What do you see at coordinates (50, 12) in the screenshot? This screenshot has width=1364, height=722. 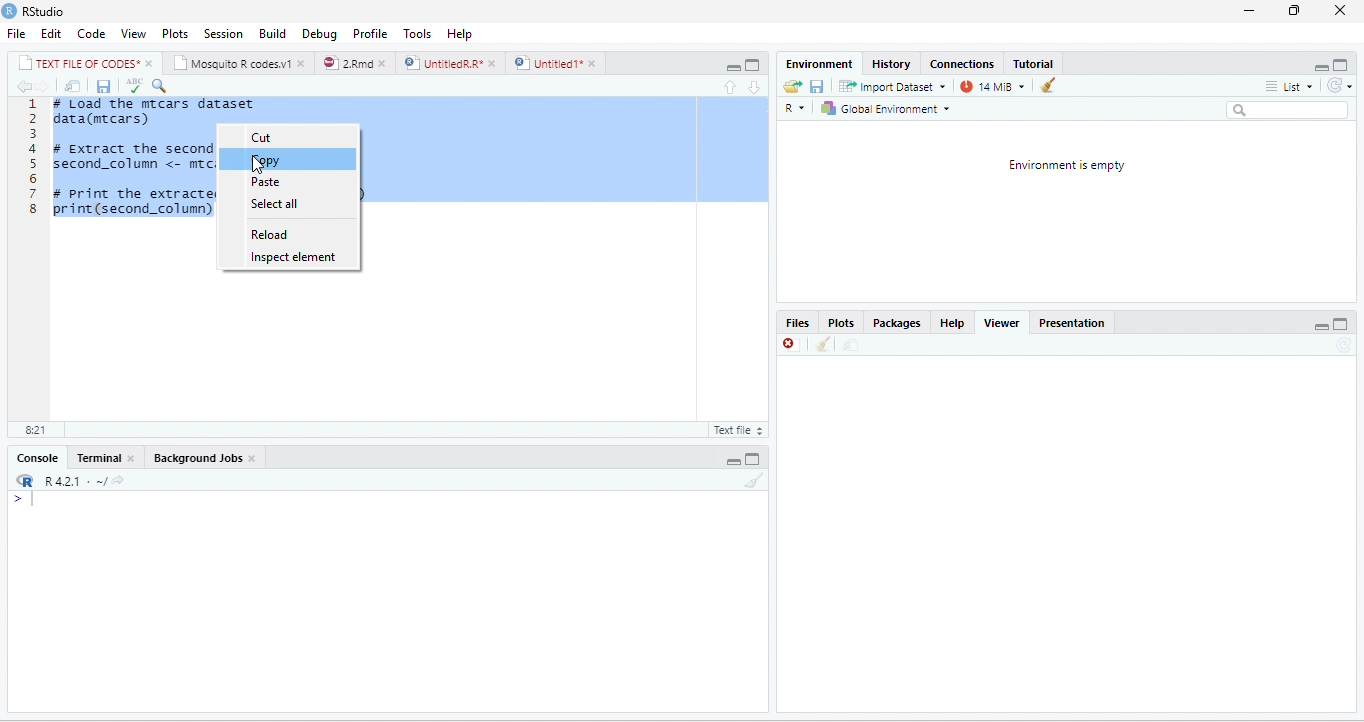 I see `RStudio` at bounding box center [50, 12].